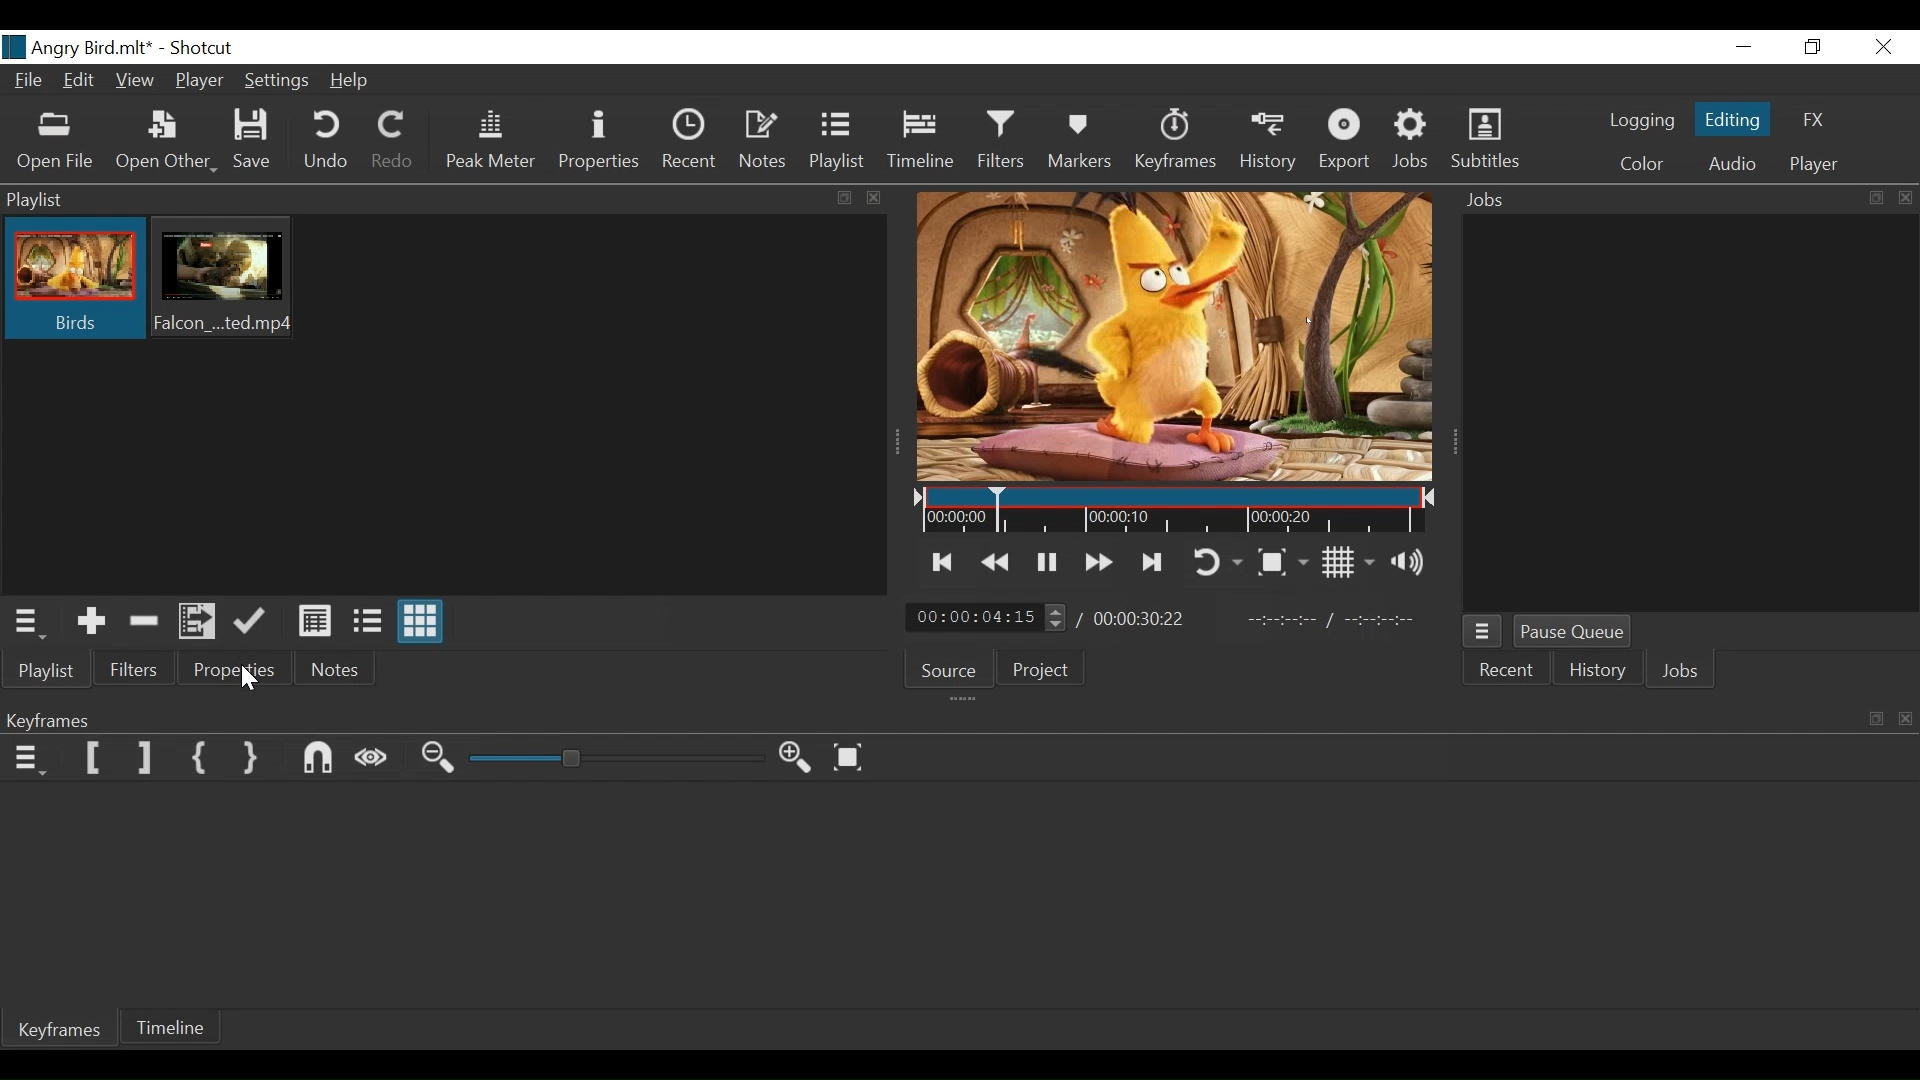 The height and width of the screenshot is (1080, 1920). Describe the element at coordinates (326, 143) in the screenshot. I see `Undo` at that location.